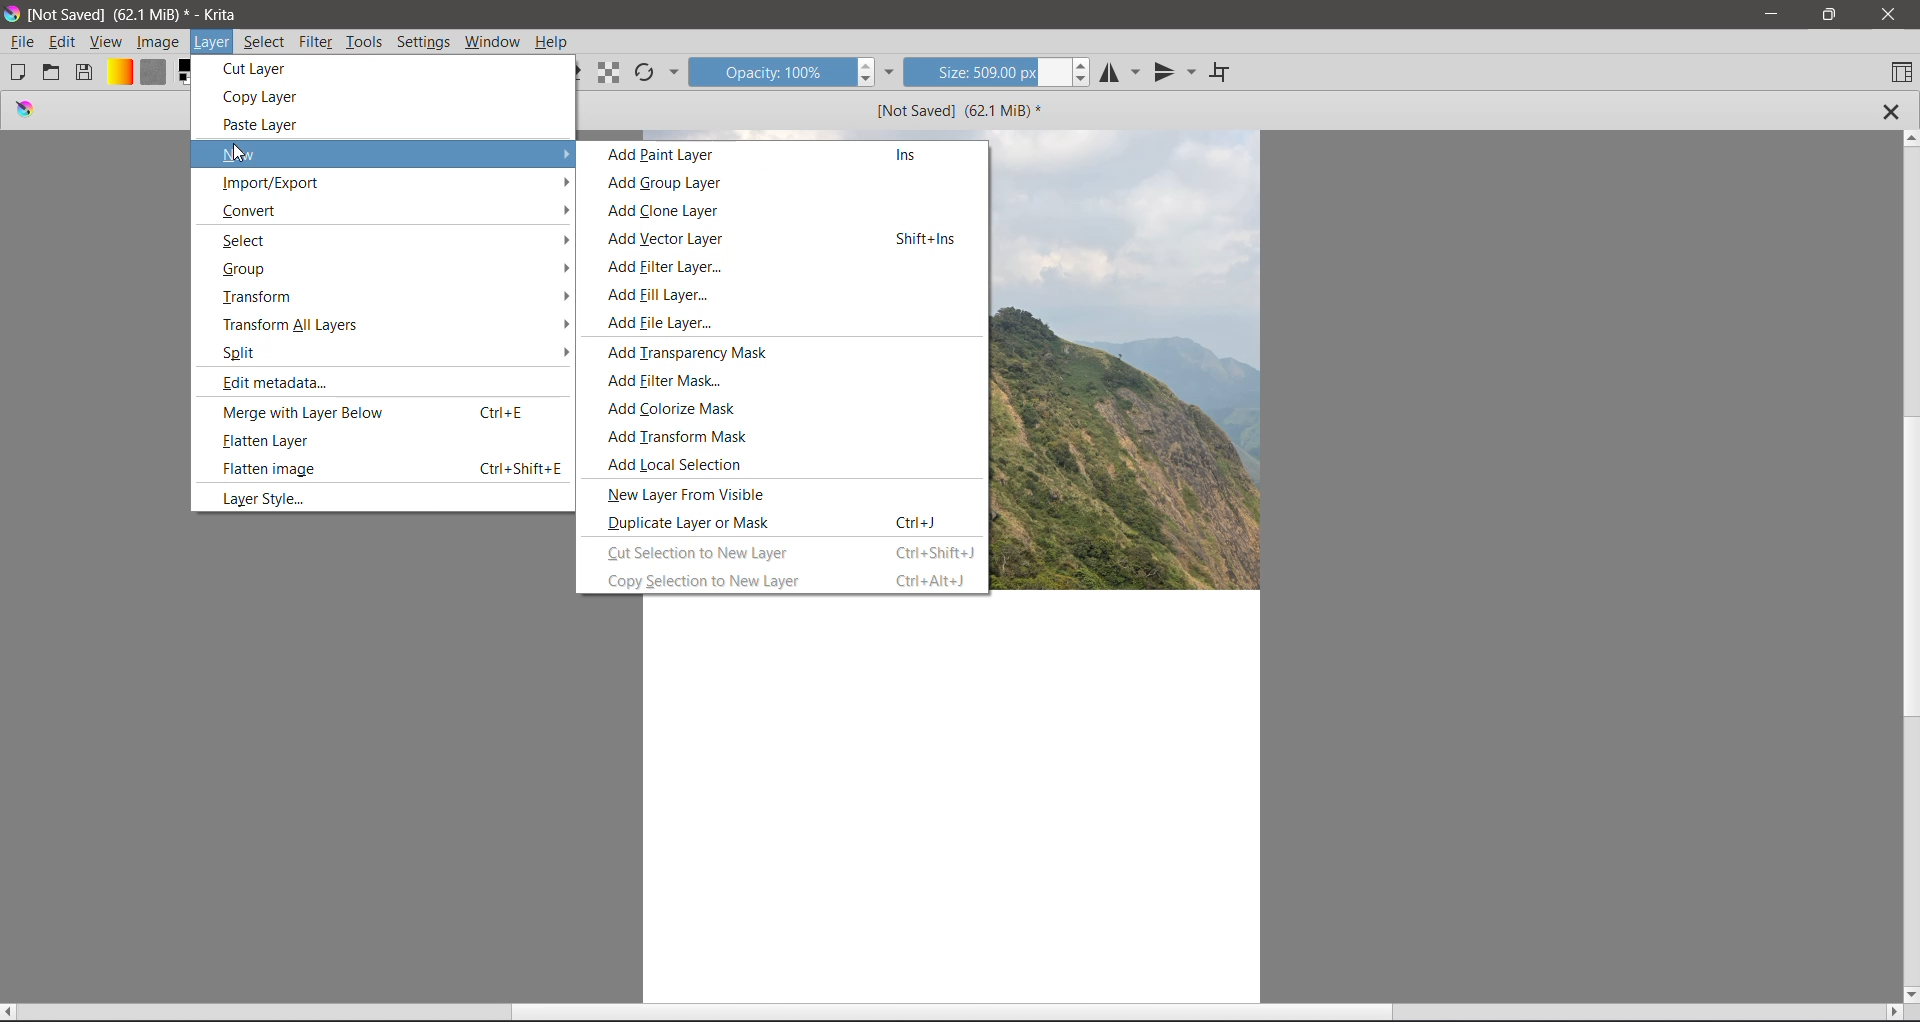  Describe the element at coordinates (25, 112) in the screenshot. I see `logo` at that location.